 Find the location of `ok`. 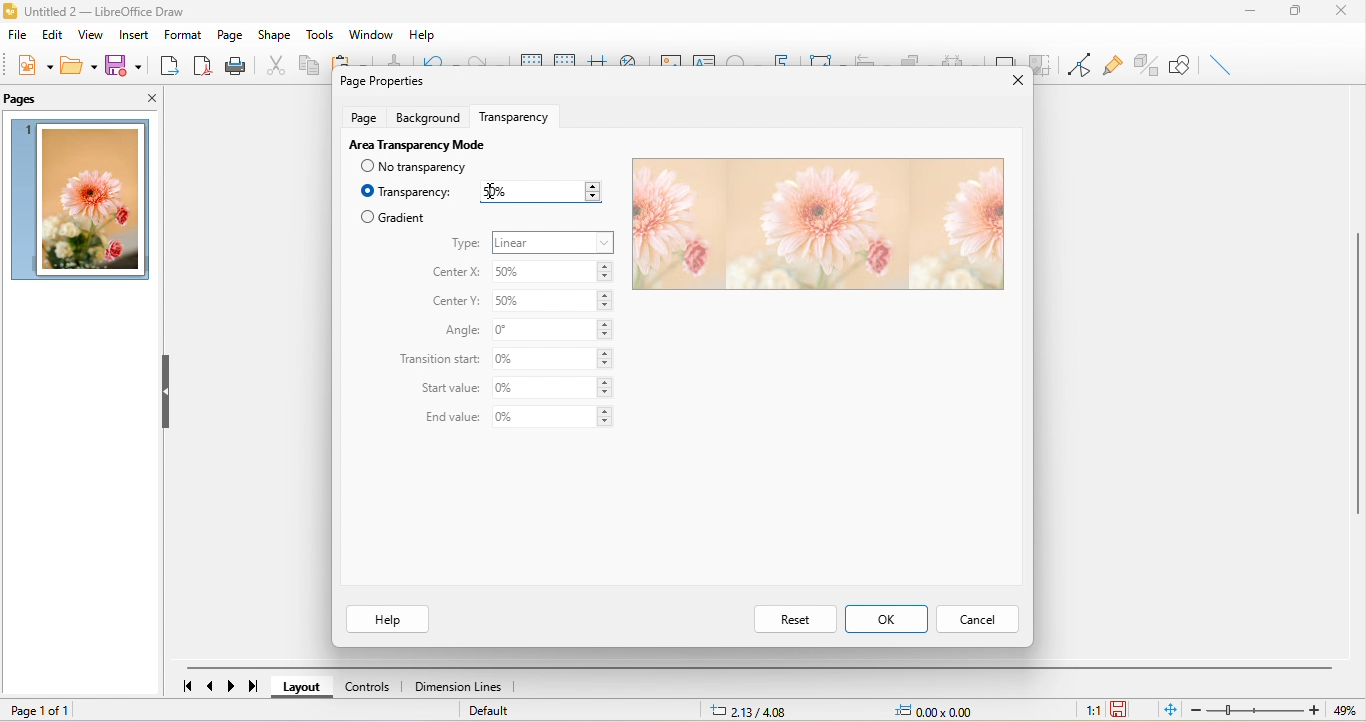

ok is located at coordinates (886, 618).